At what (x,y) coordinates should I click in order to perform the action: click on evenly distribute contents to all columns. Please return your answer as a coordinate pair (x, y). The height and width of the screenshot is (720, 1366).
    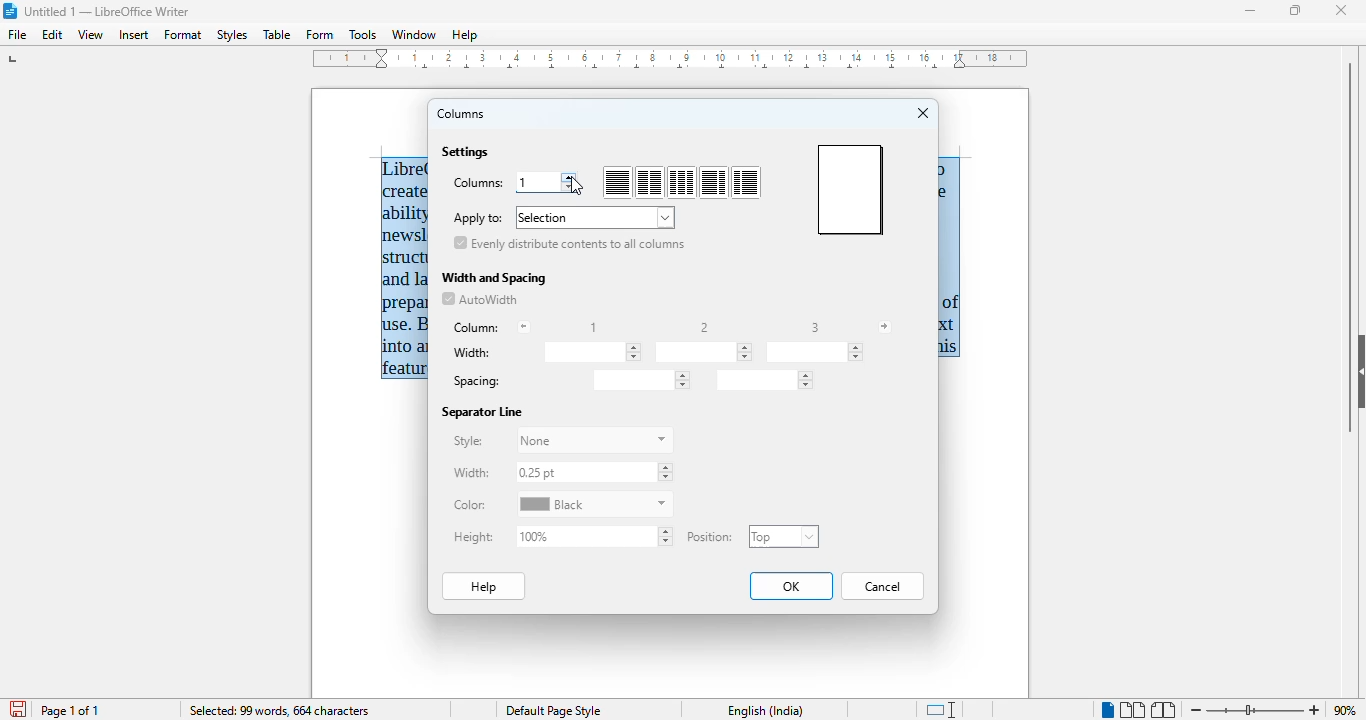
    Looking at the image, I should click on (570, 242).